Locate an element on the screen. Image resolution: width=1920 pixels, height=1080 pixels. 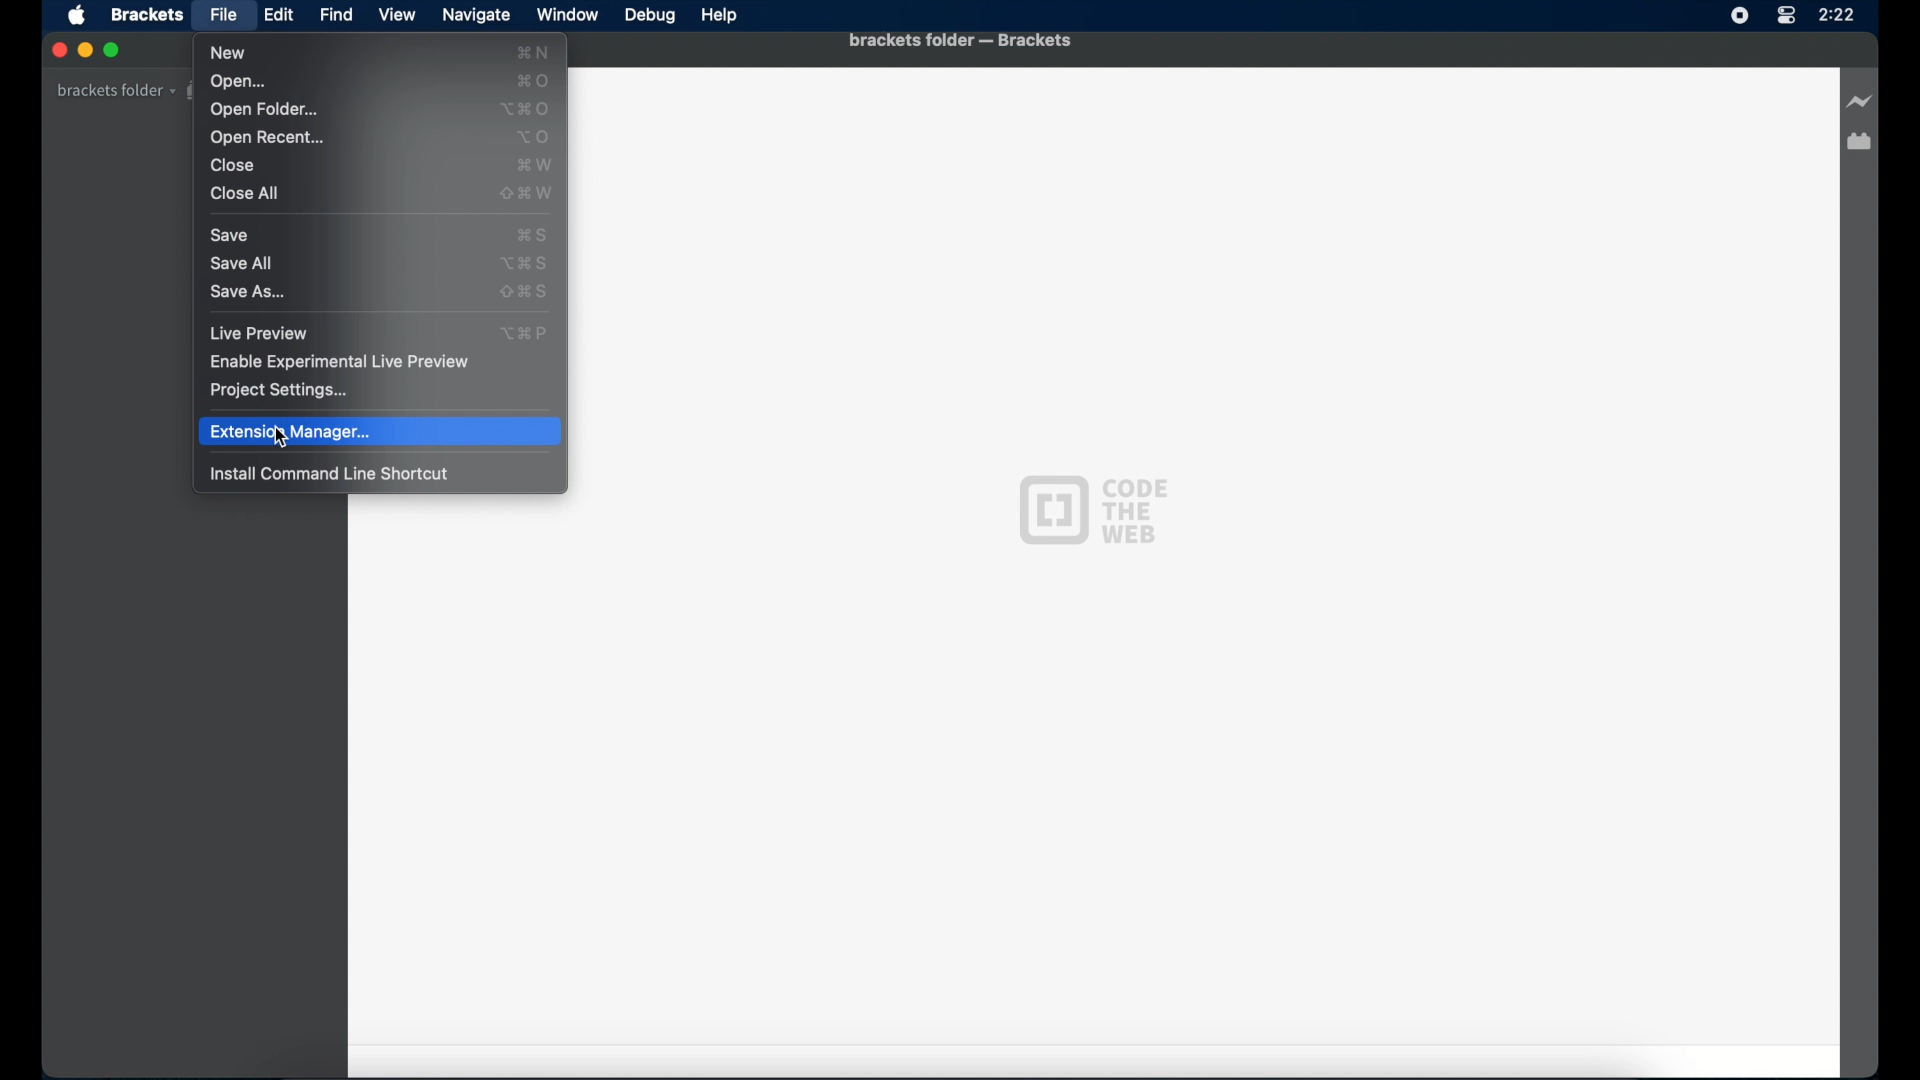
file is located at coordinates (224, 14).